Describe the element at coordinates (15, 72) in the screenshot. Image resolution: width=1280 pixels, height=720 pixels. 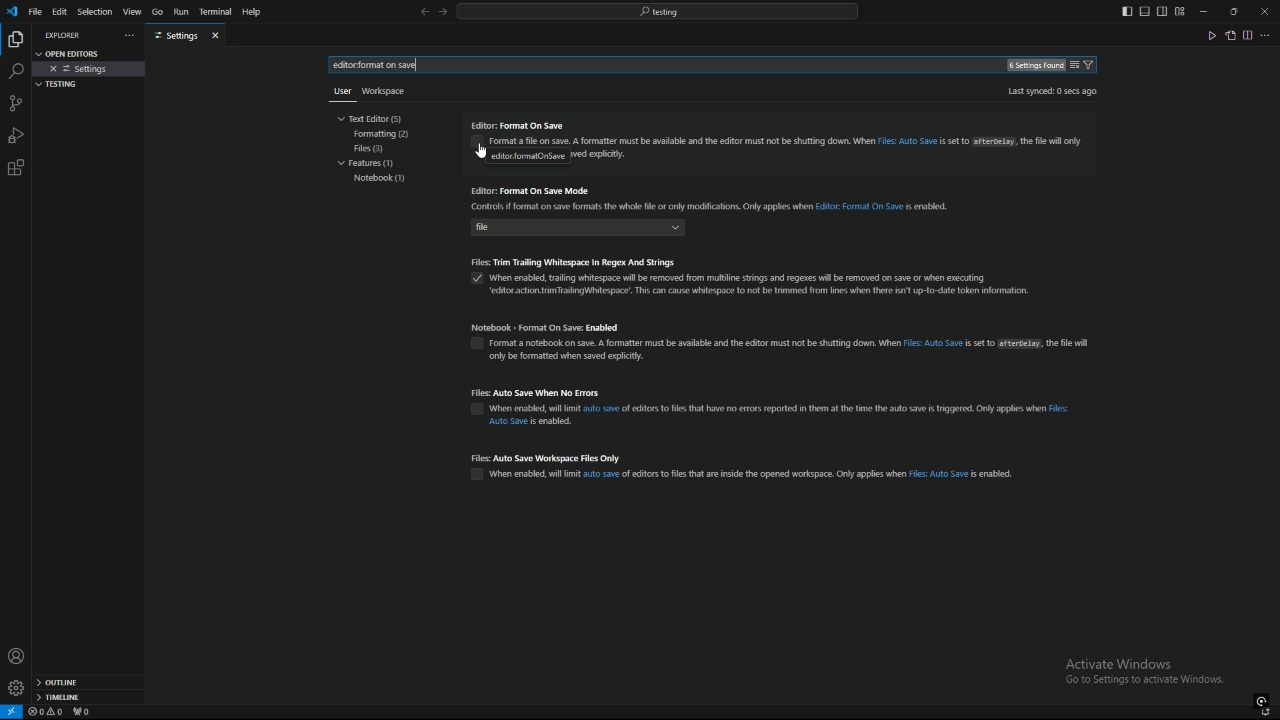
I see `search` at that location.